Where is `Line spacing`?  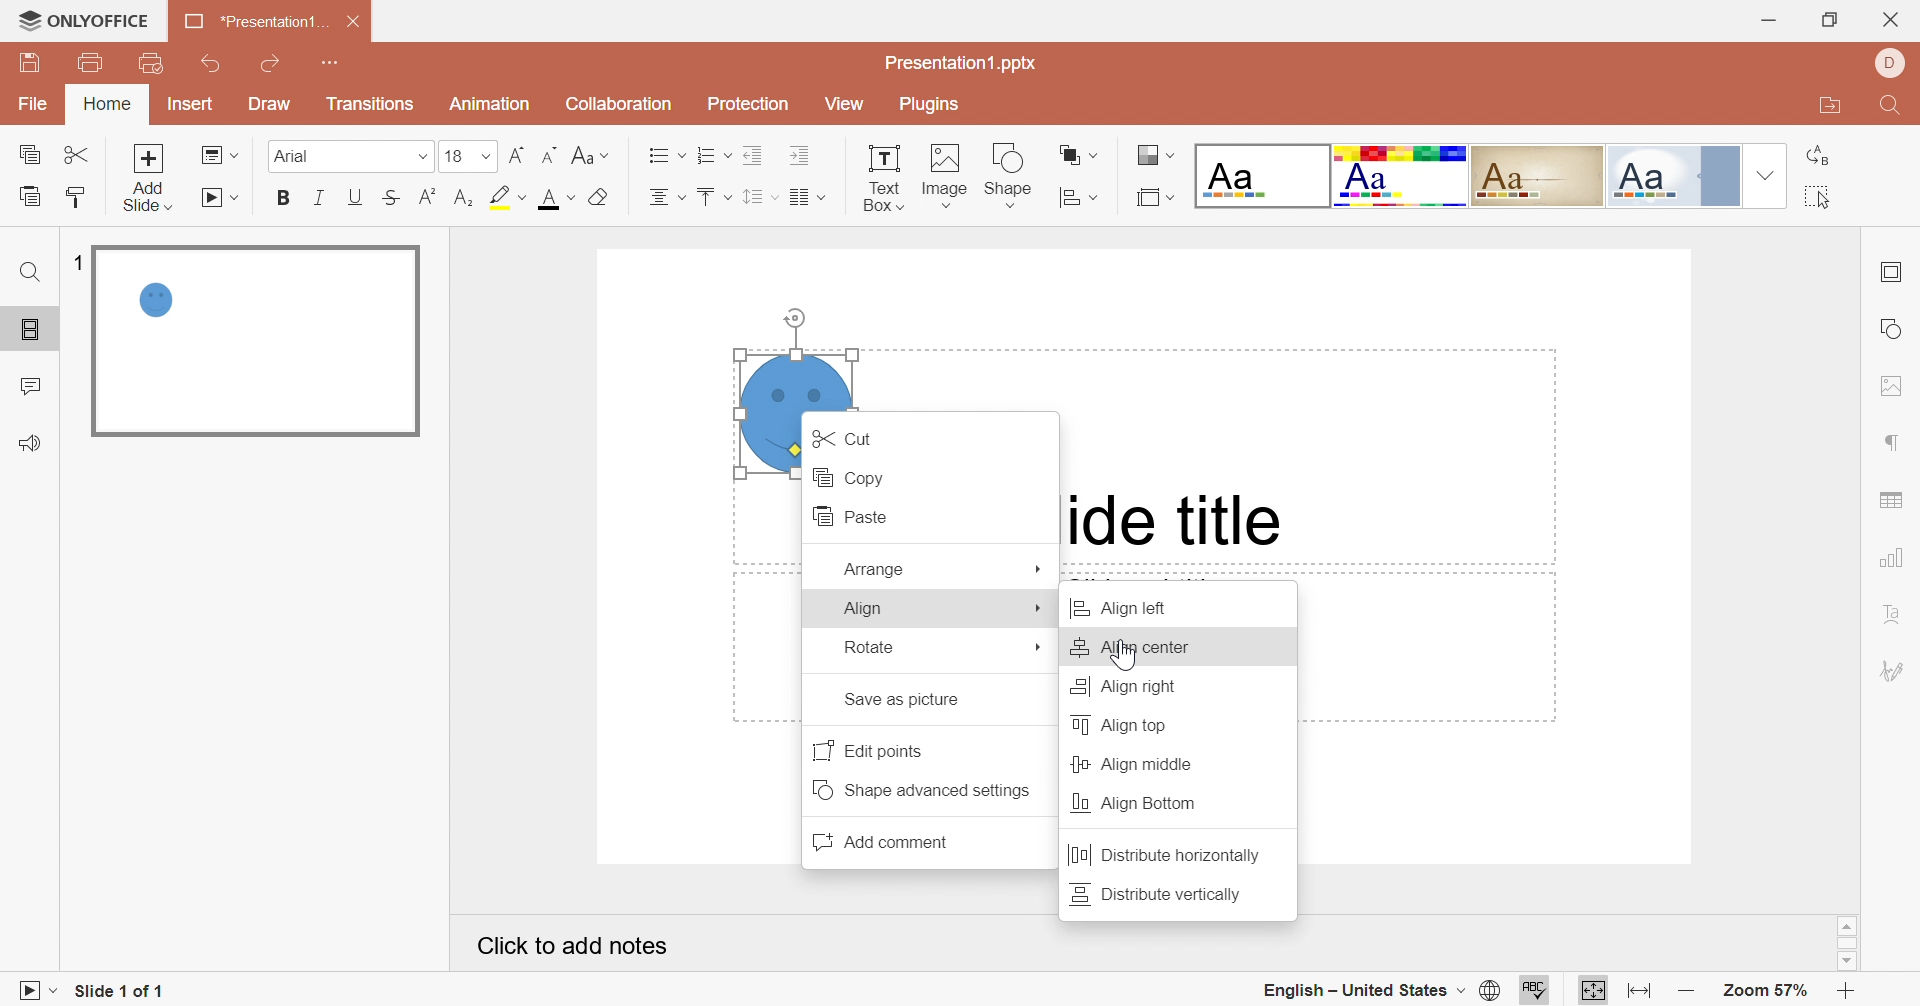 Line spacing is located at coordinates (761, 197).